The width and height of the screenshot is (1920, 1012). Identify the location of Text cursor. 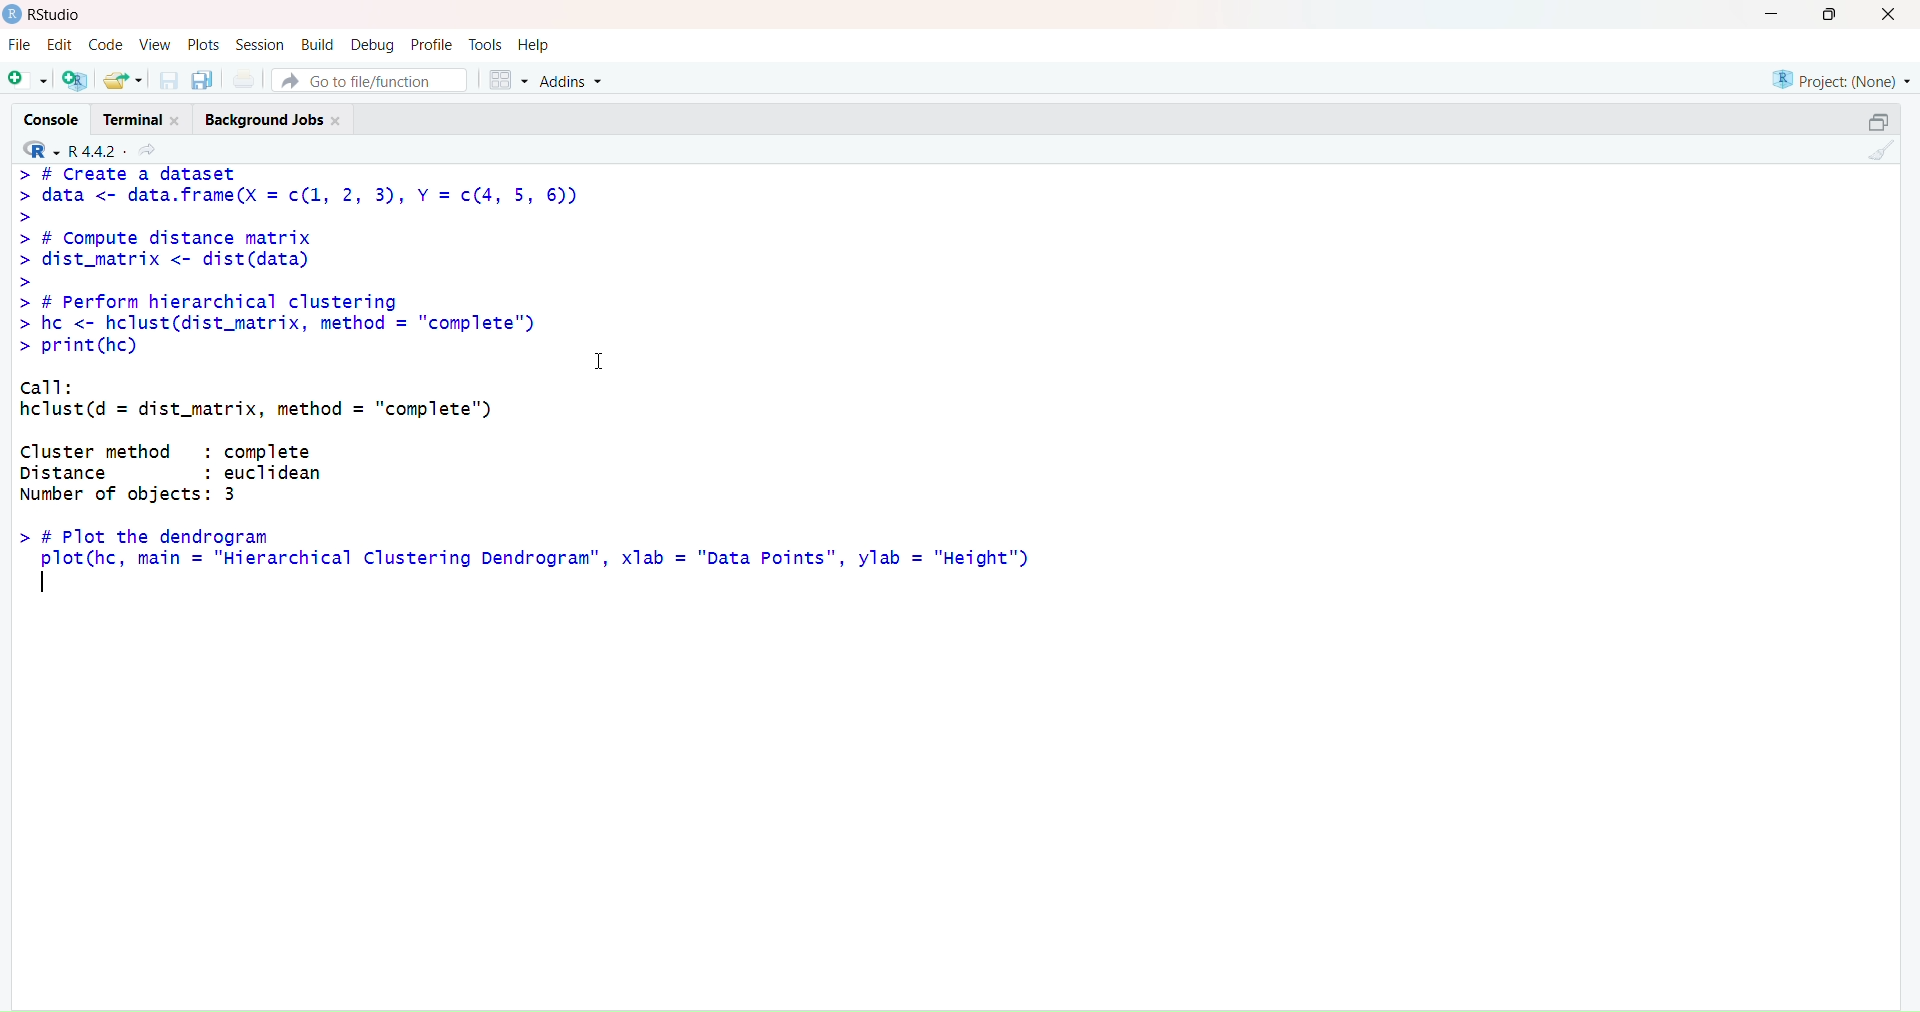
(597, 361).